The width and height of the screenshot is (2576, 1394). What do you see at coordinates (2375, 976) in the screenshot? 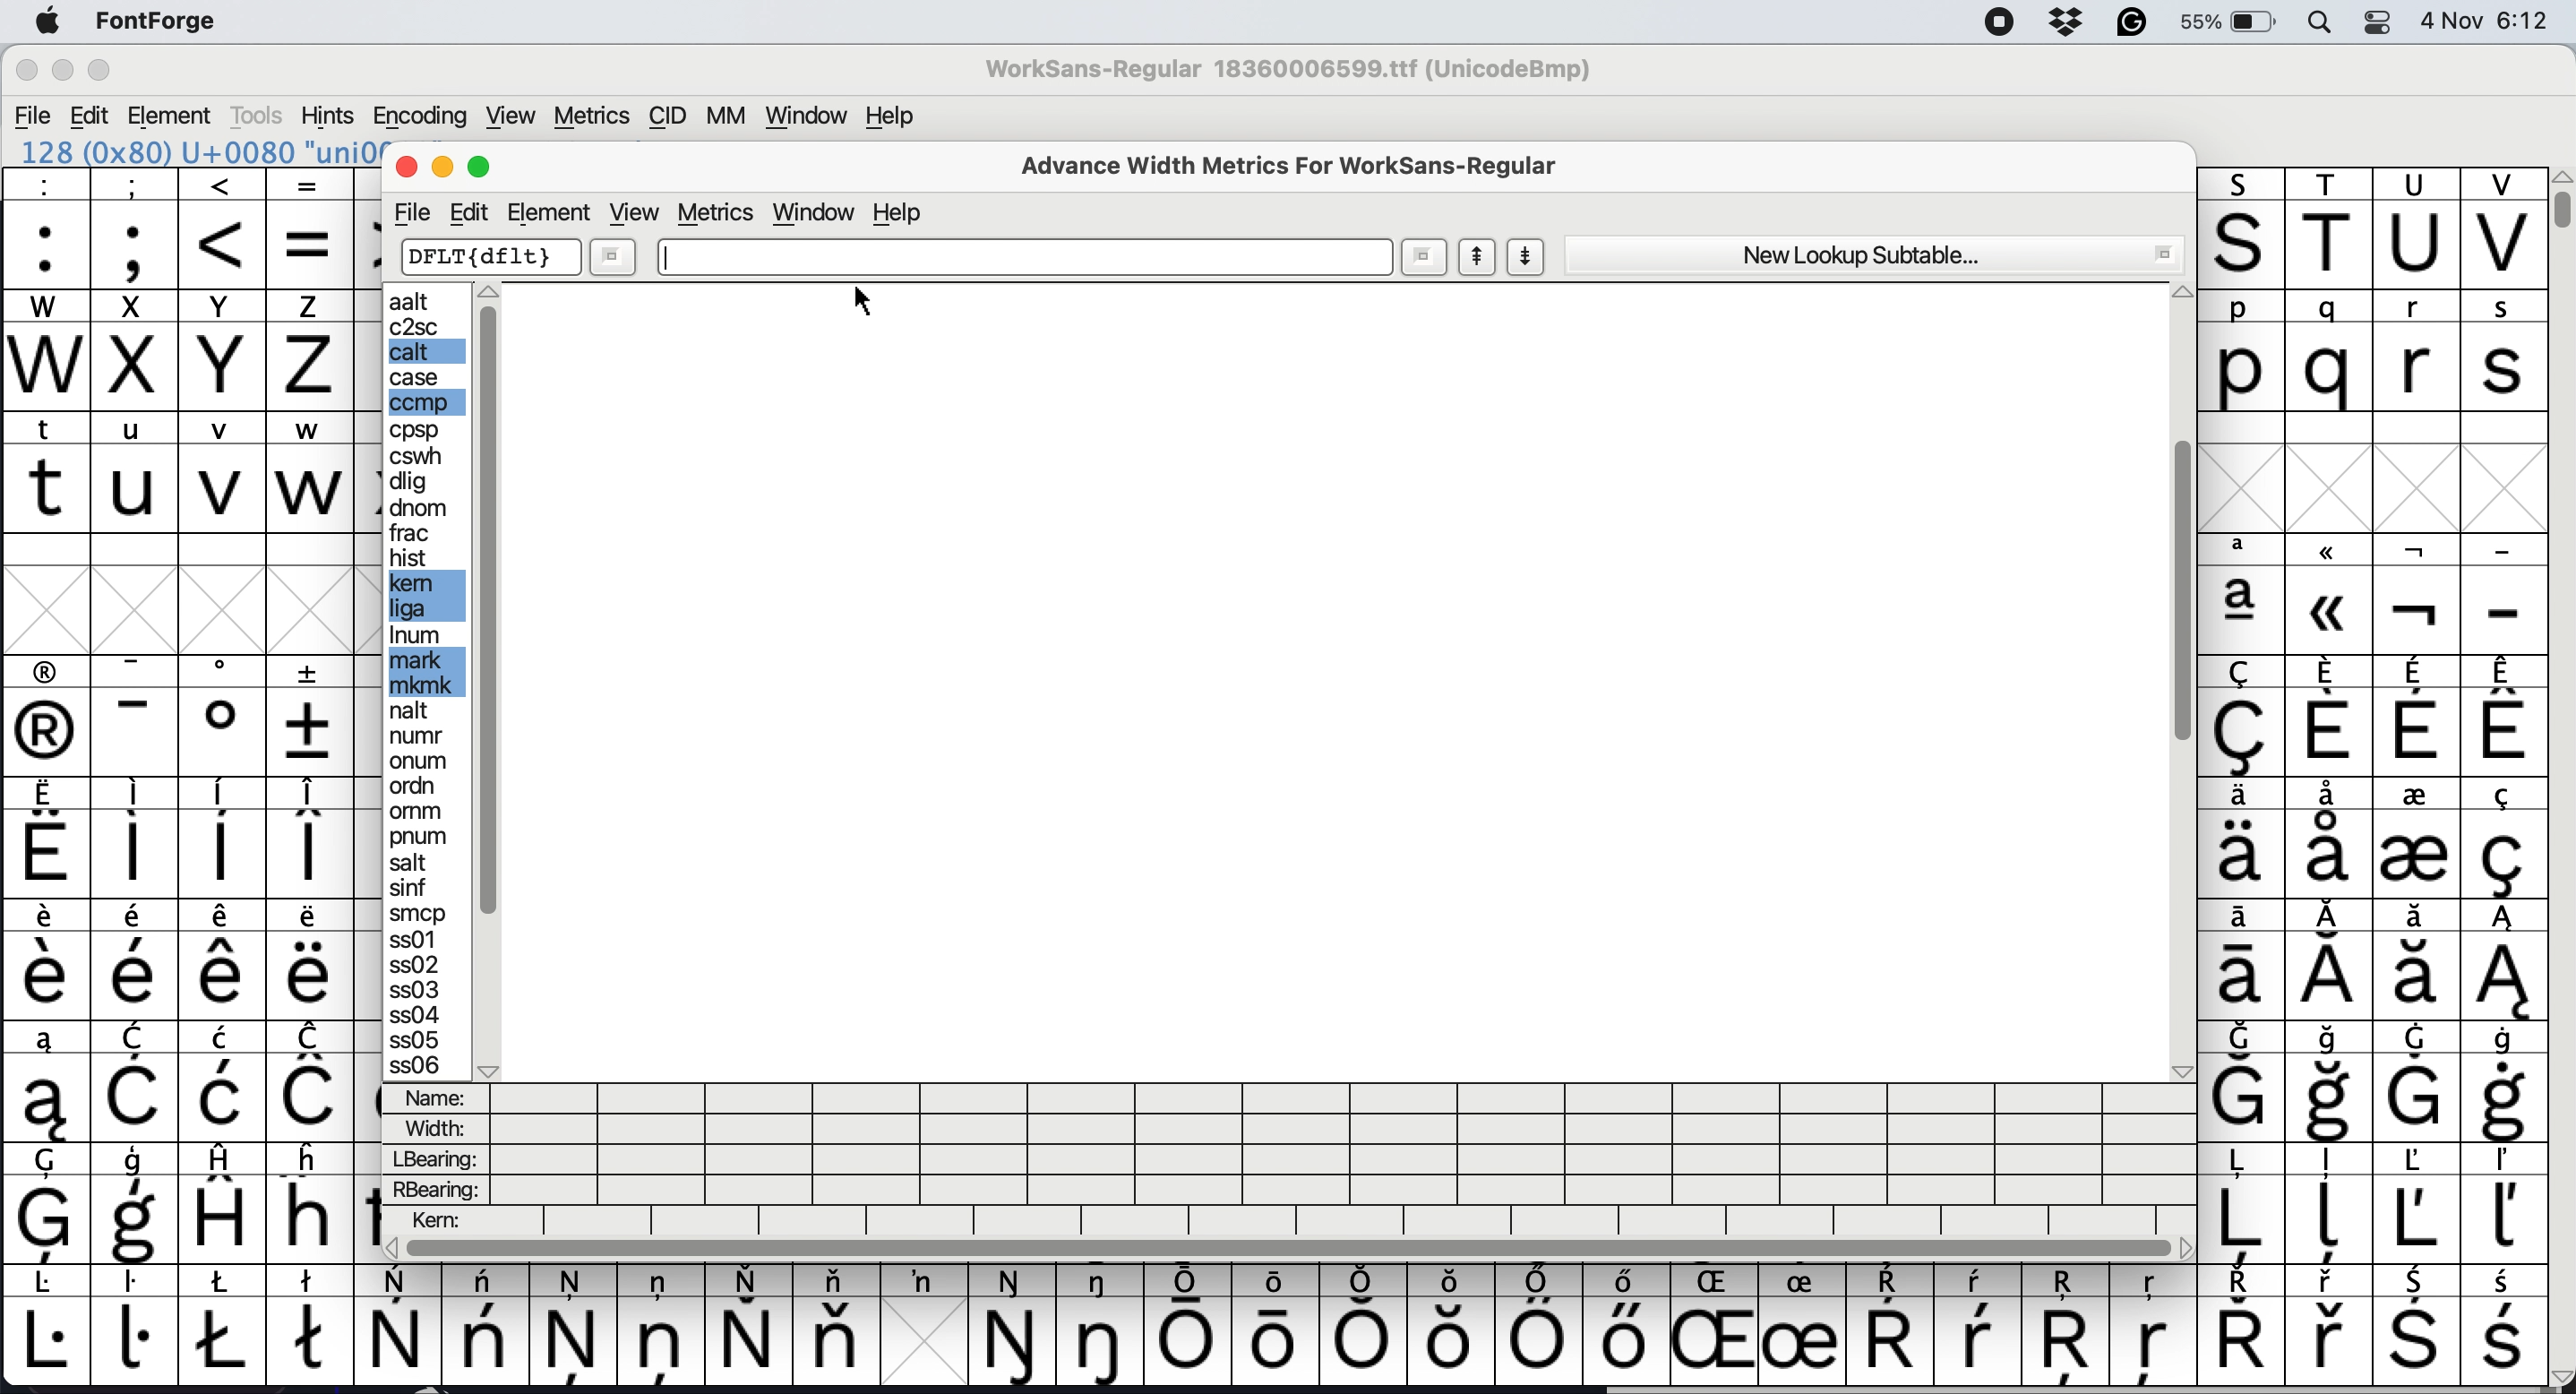
I see `special characters` at bounding box center [2375, 976].